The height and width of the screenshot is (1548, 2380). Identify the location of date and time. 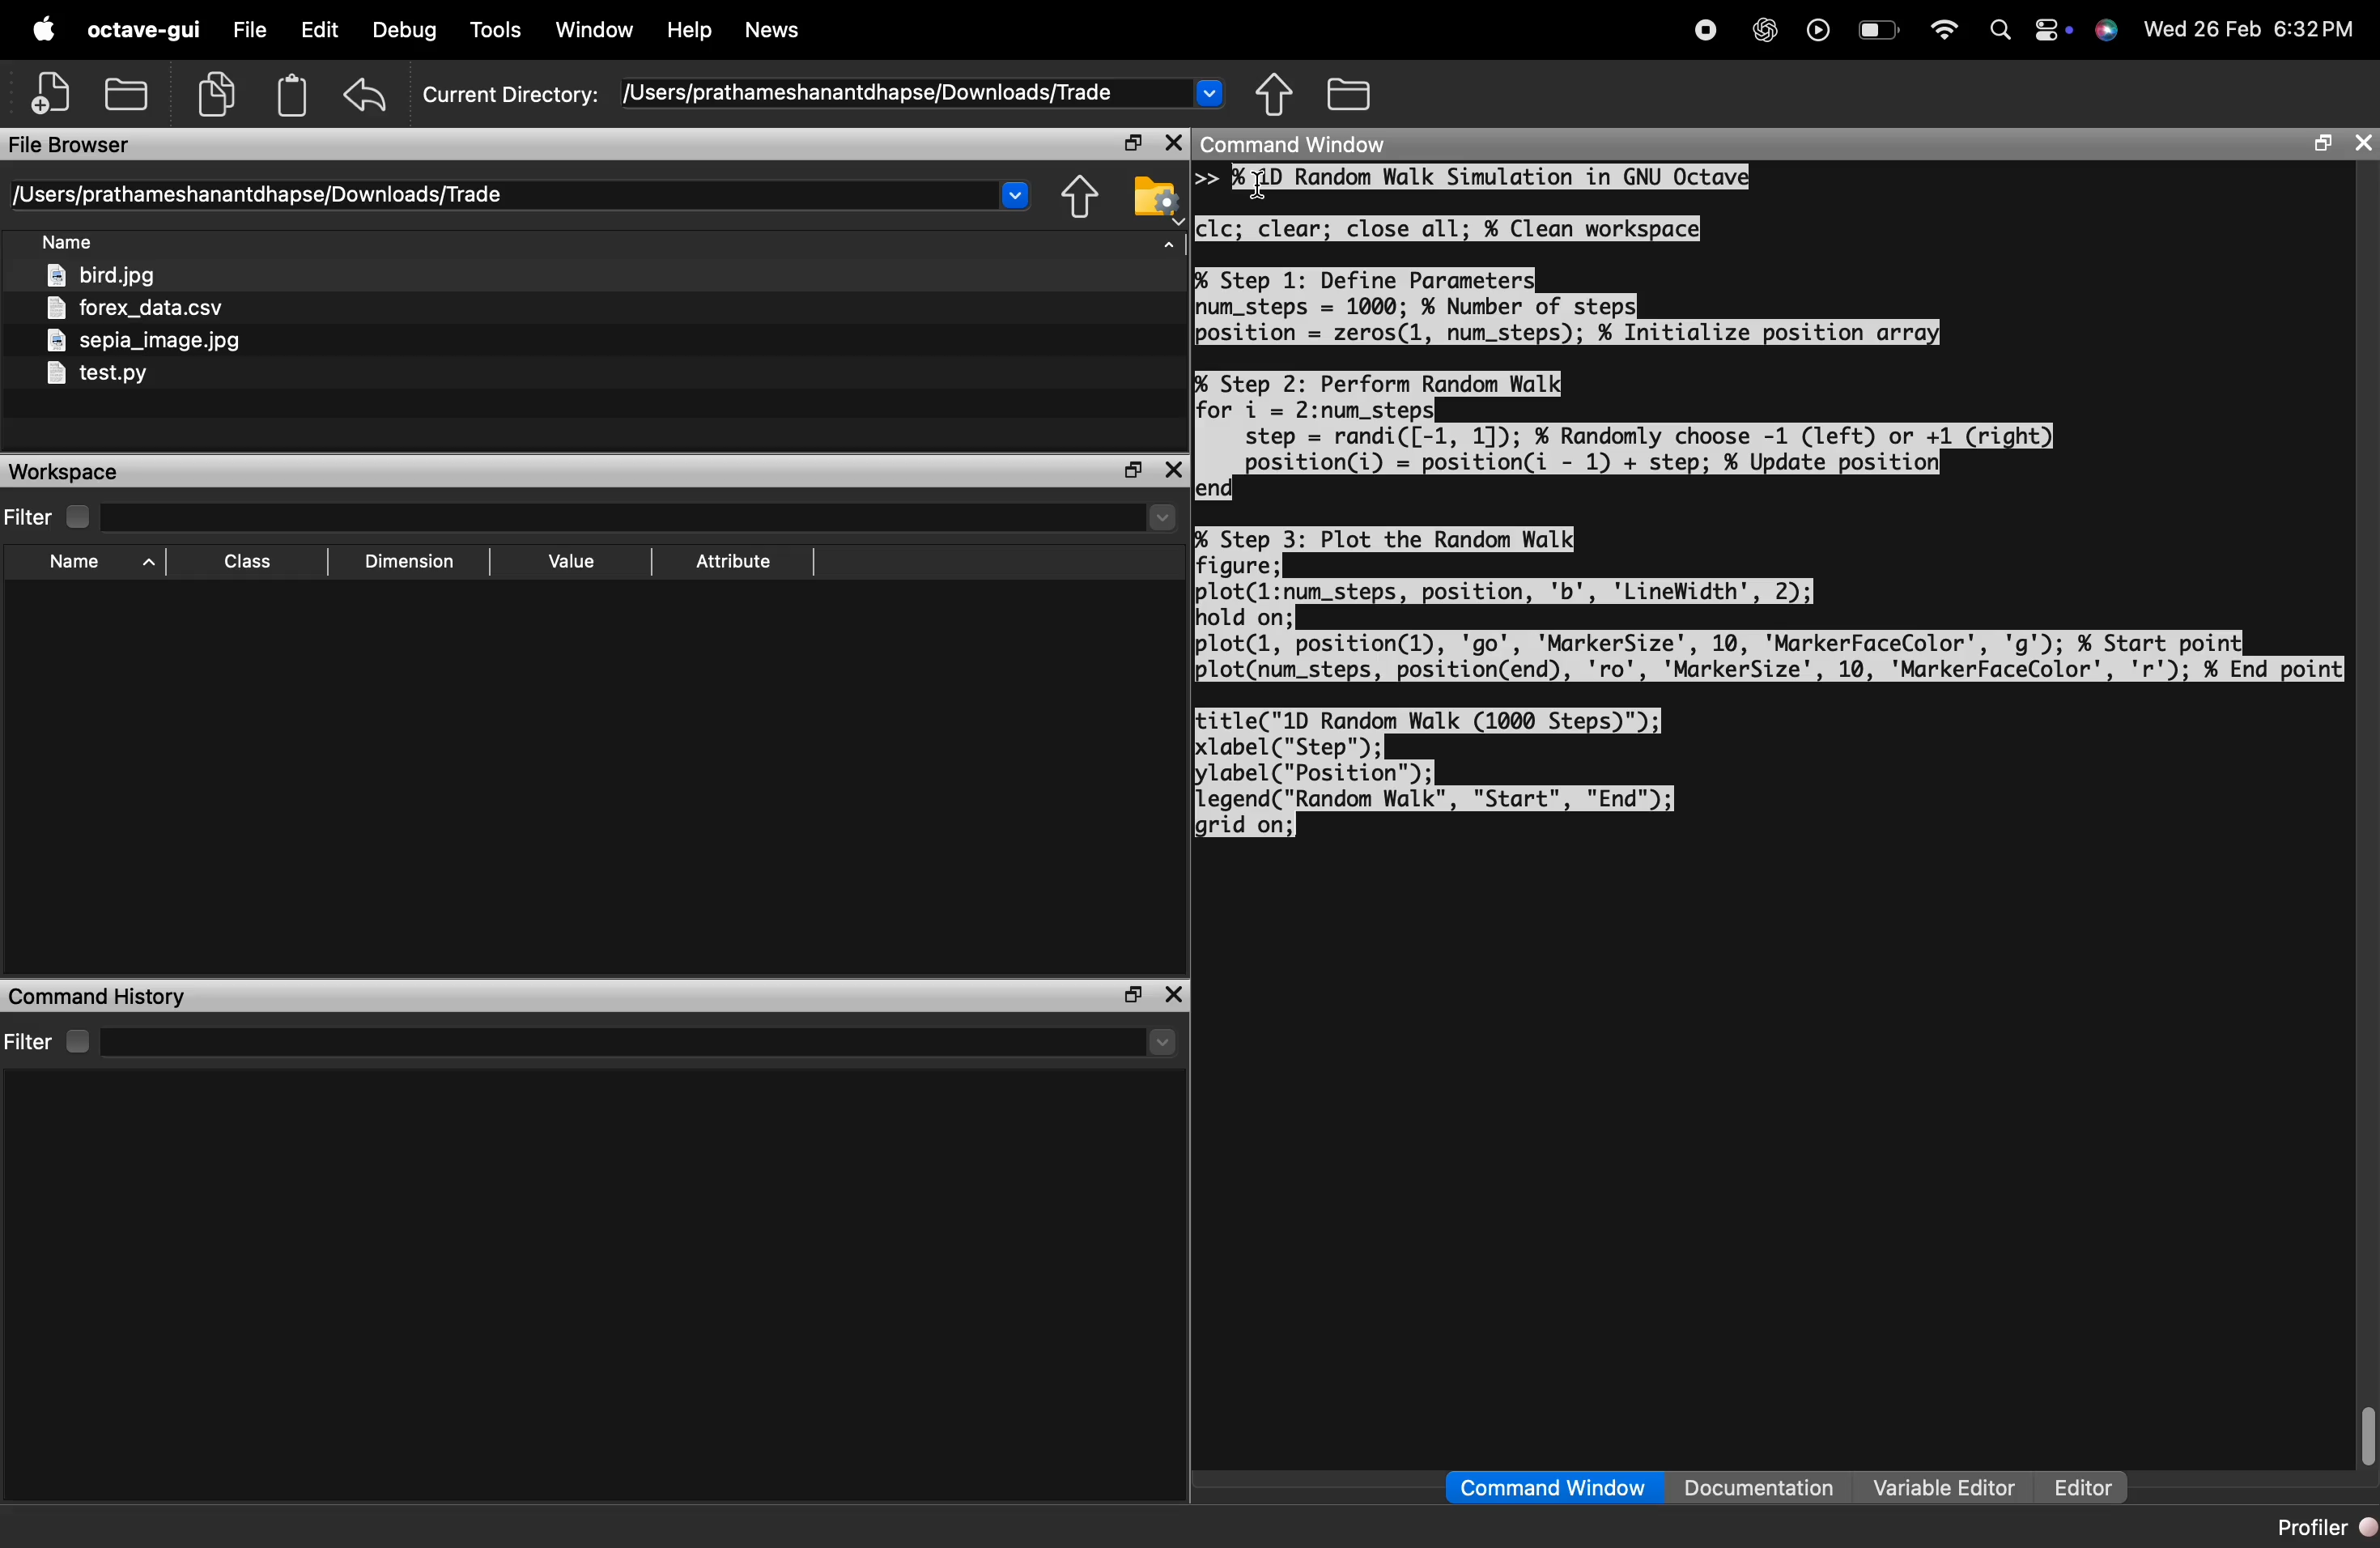
(2253, 28).